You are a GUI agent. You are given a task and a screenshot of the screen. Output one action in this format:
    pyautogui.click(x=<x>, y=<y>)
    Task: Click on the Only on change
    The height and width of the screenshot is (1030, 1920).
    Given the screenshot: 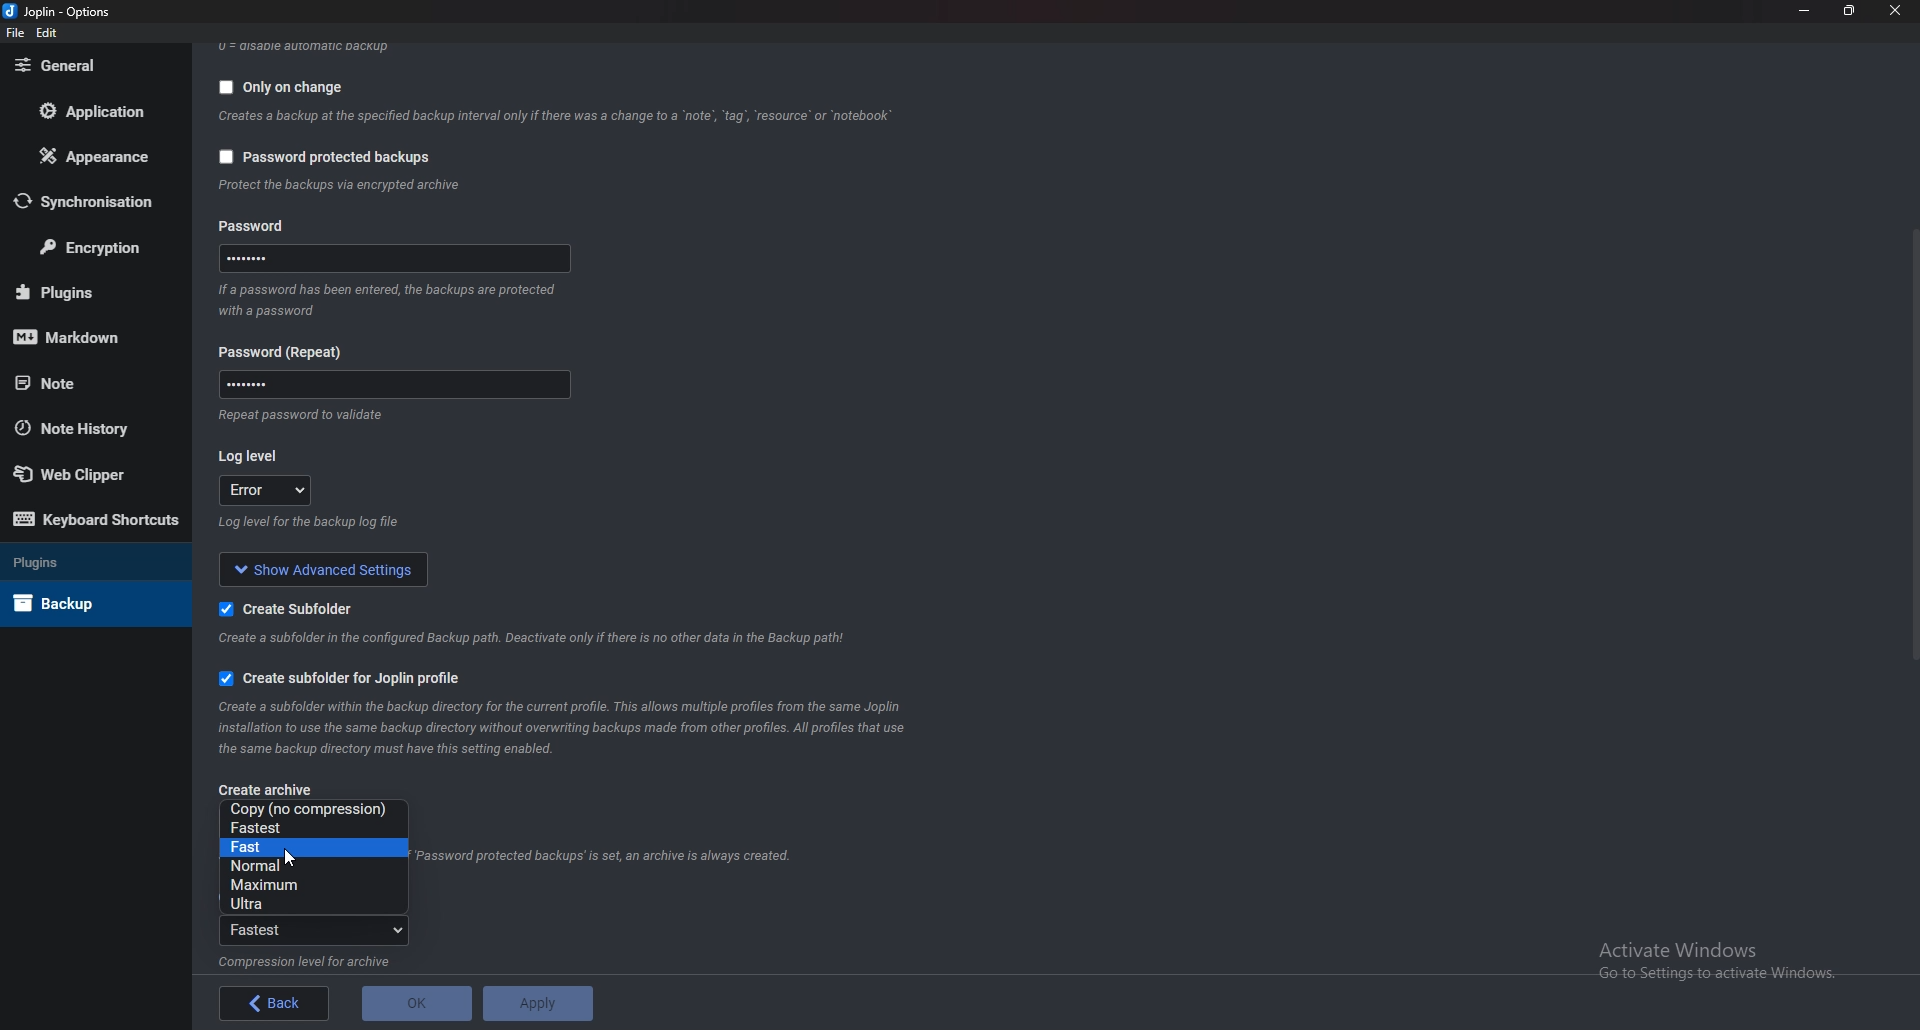 What is the action you would take?
    pyautogui.click(x=275, y=90)
    